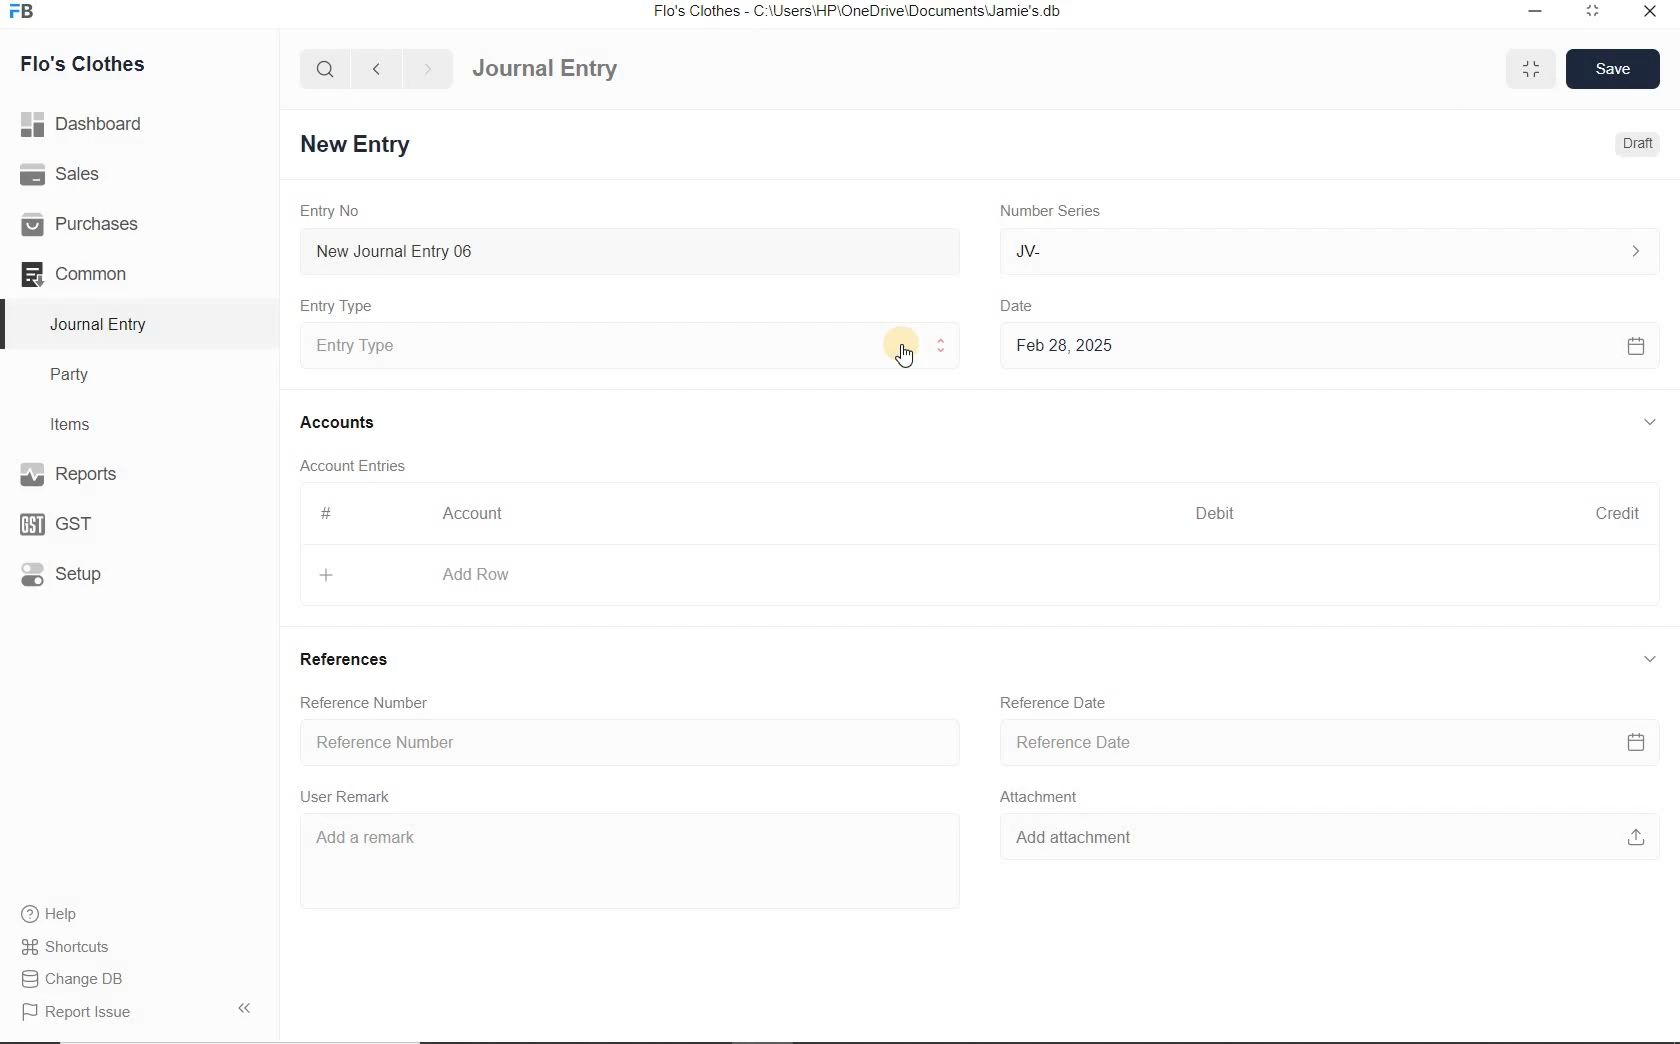  Describe the element at coordinates (629, 742) in the screenshot. I see `Reference Number` at that location.